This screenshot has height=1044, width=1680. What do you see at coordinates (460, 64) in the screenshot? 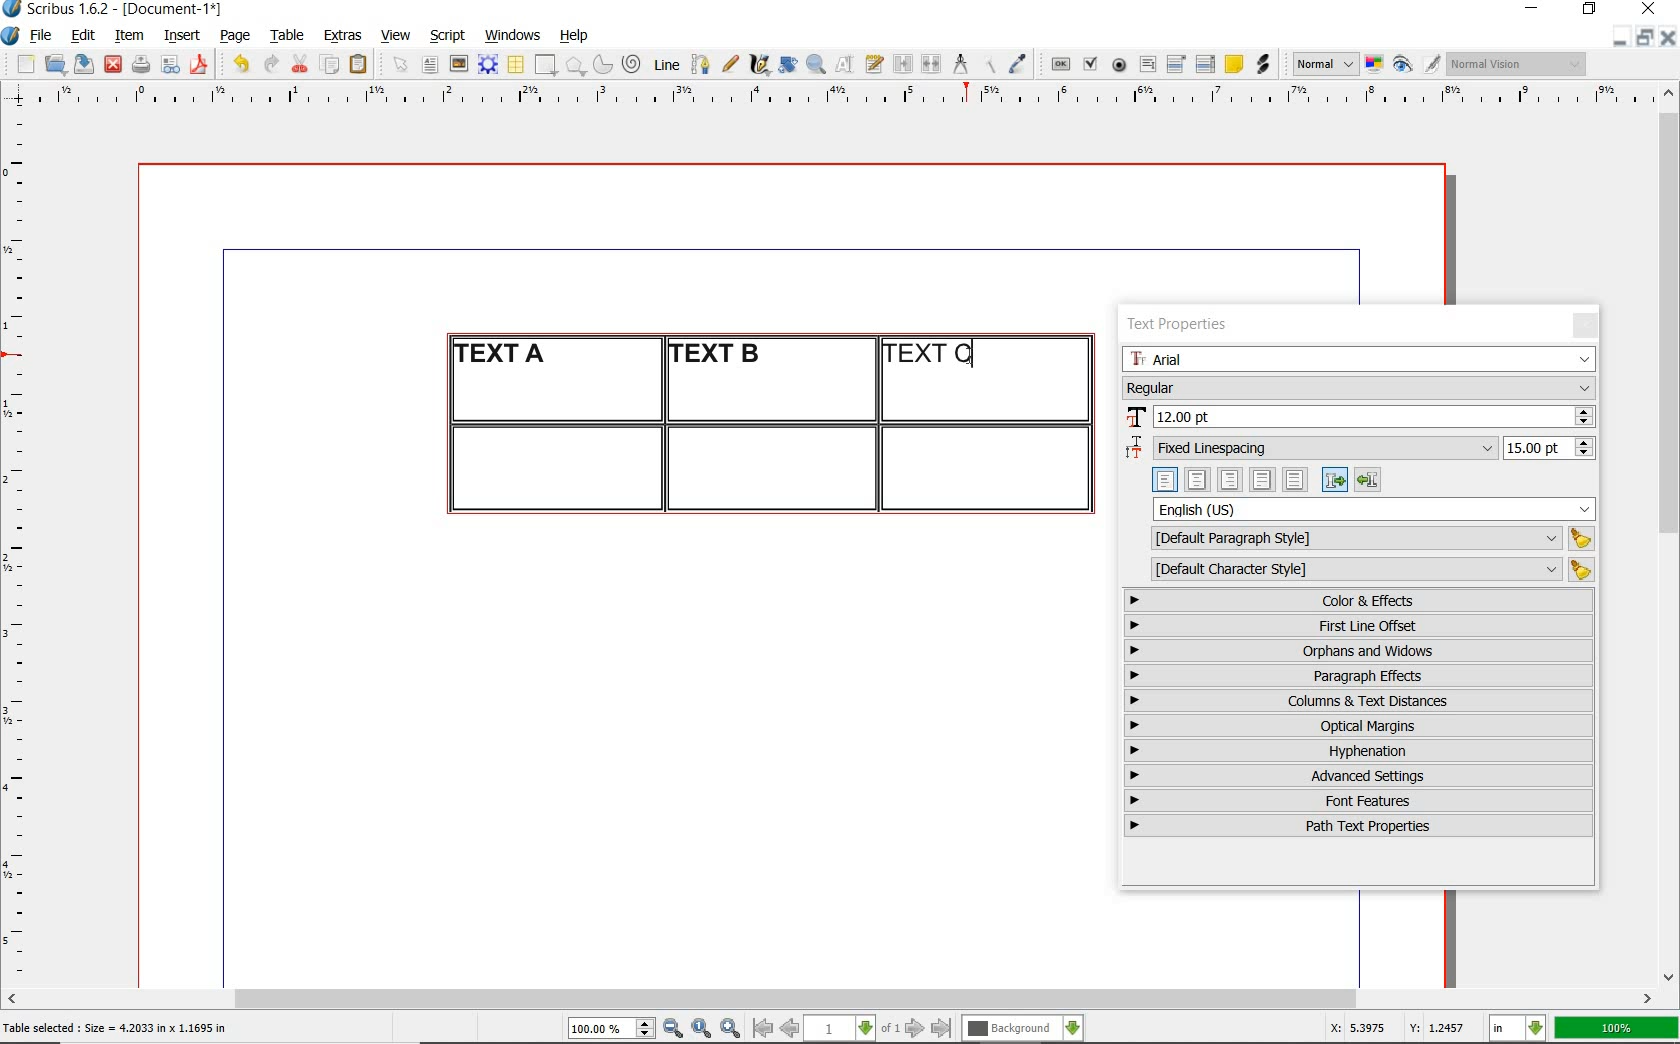
I see `image frame` at bounding box center [460, 64].